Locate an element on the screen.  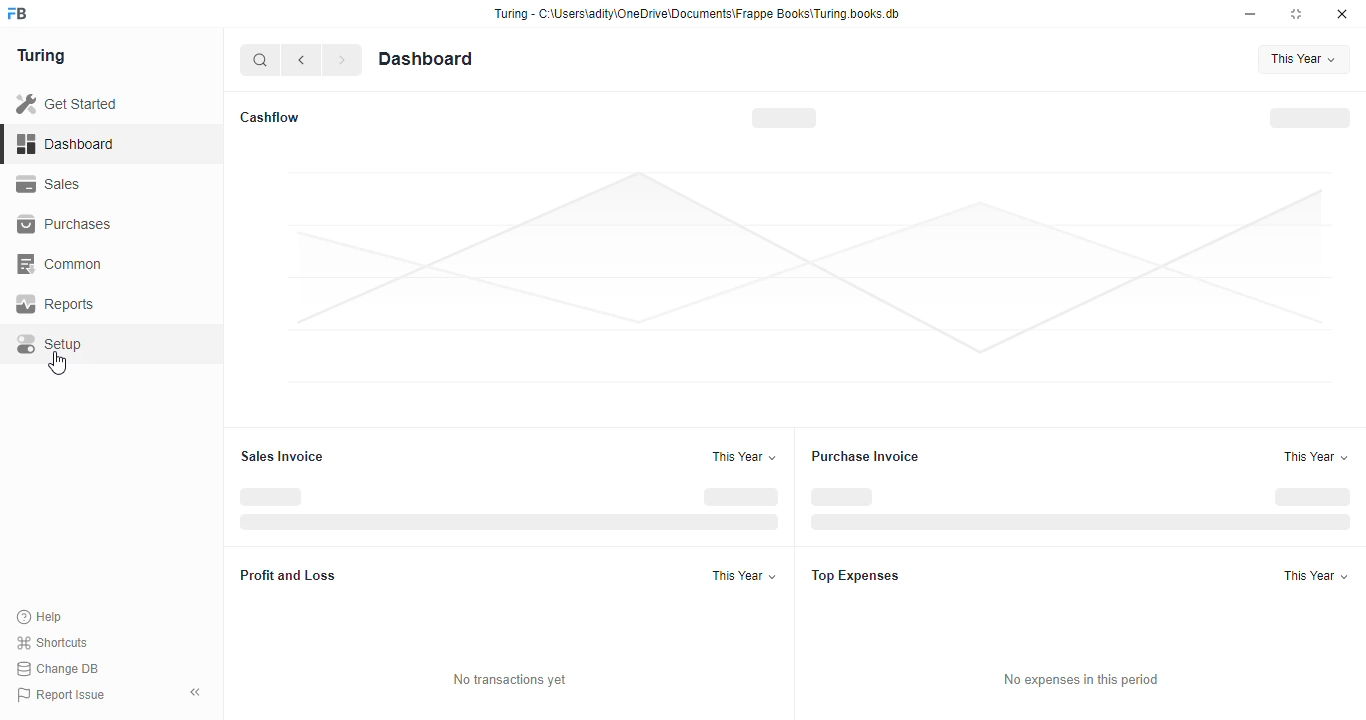
frappe books logo is located at coordinates (25, 15).